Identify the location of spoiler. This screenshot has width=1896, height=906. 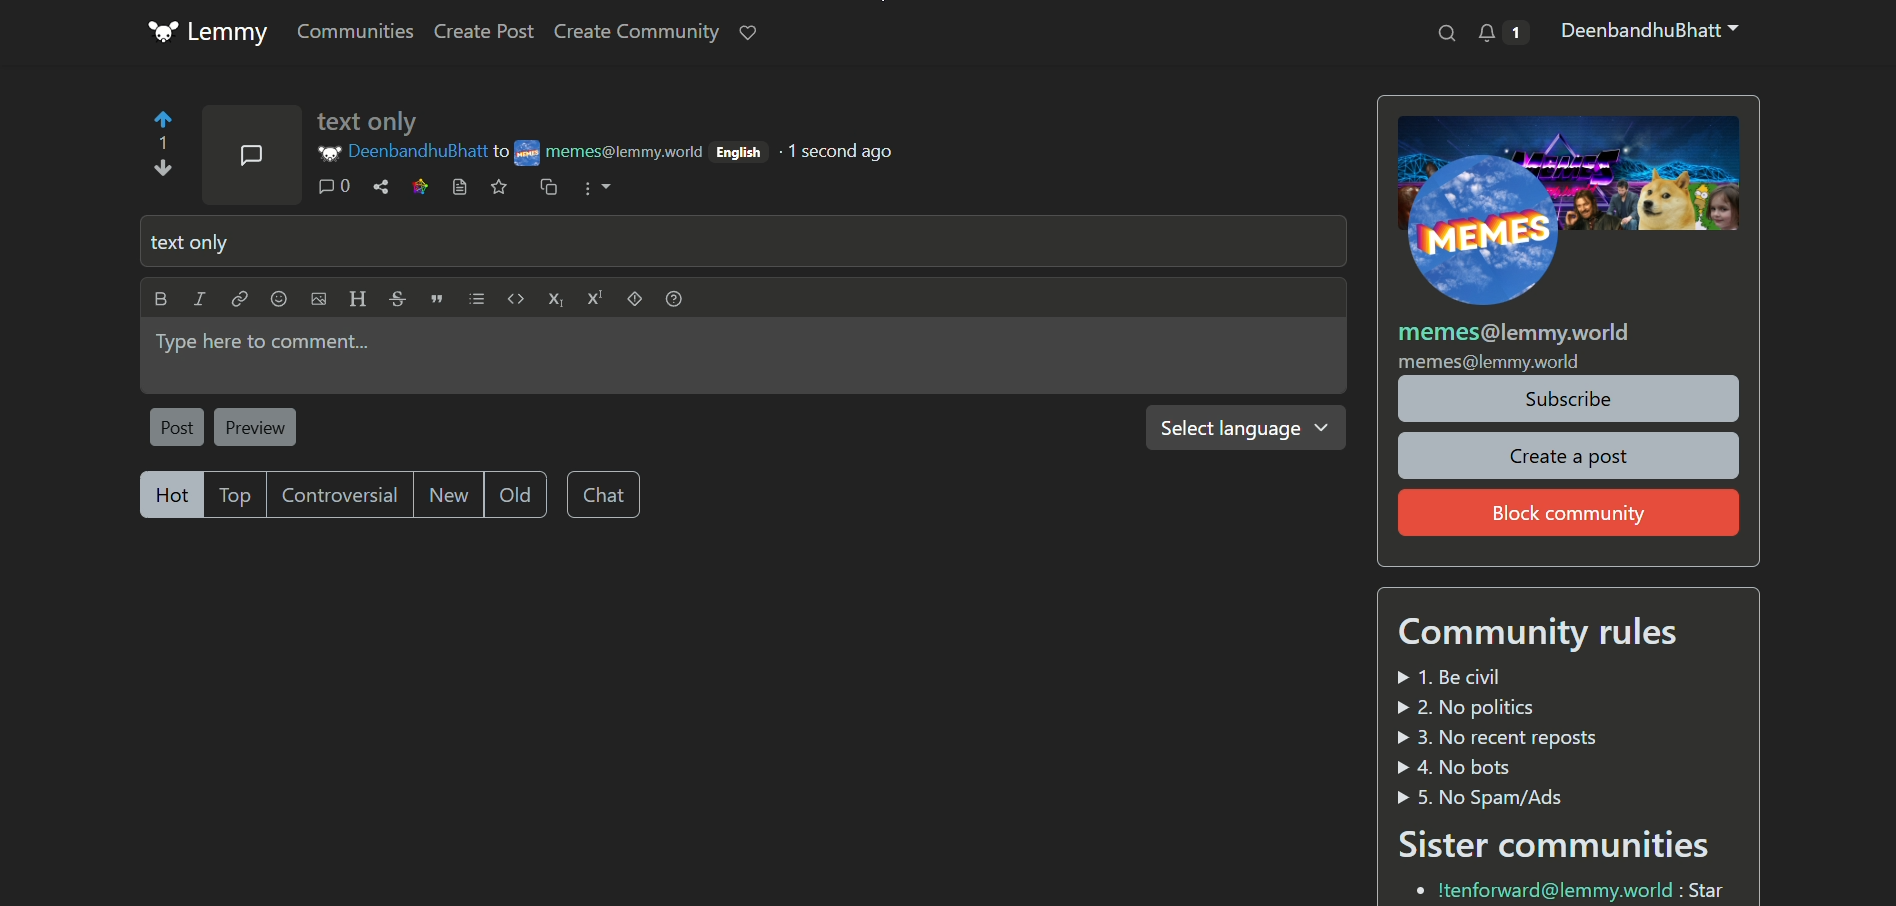
(636, 298).